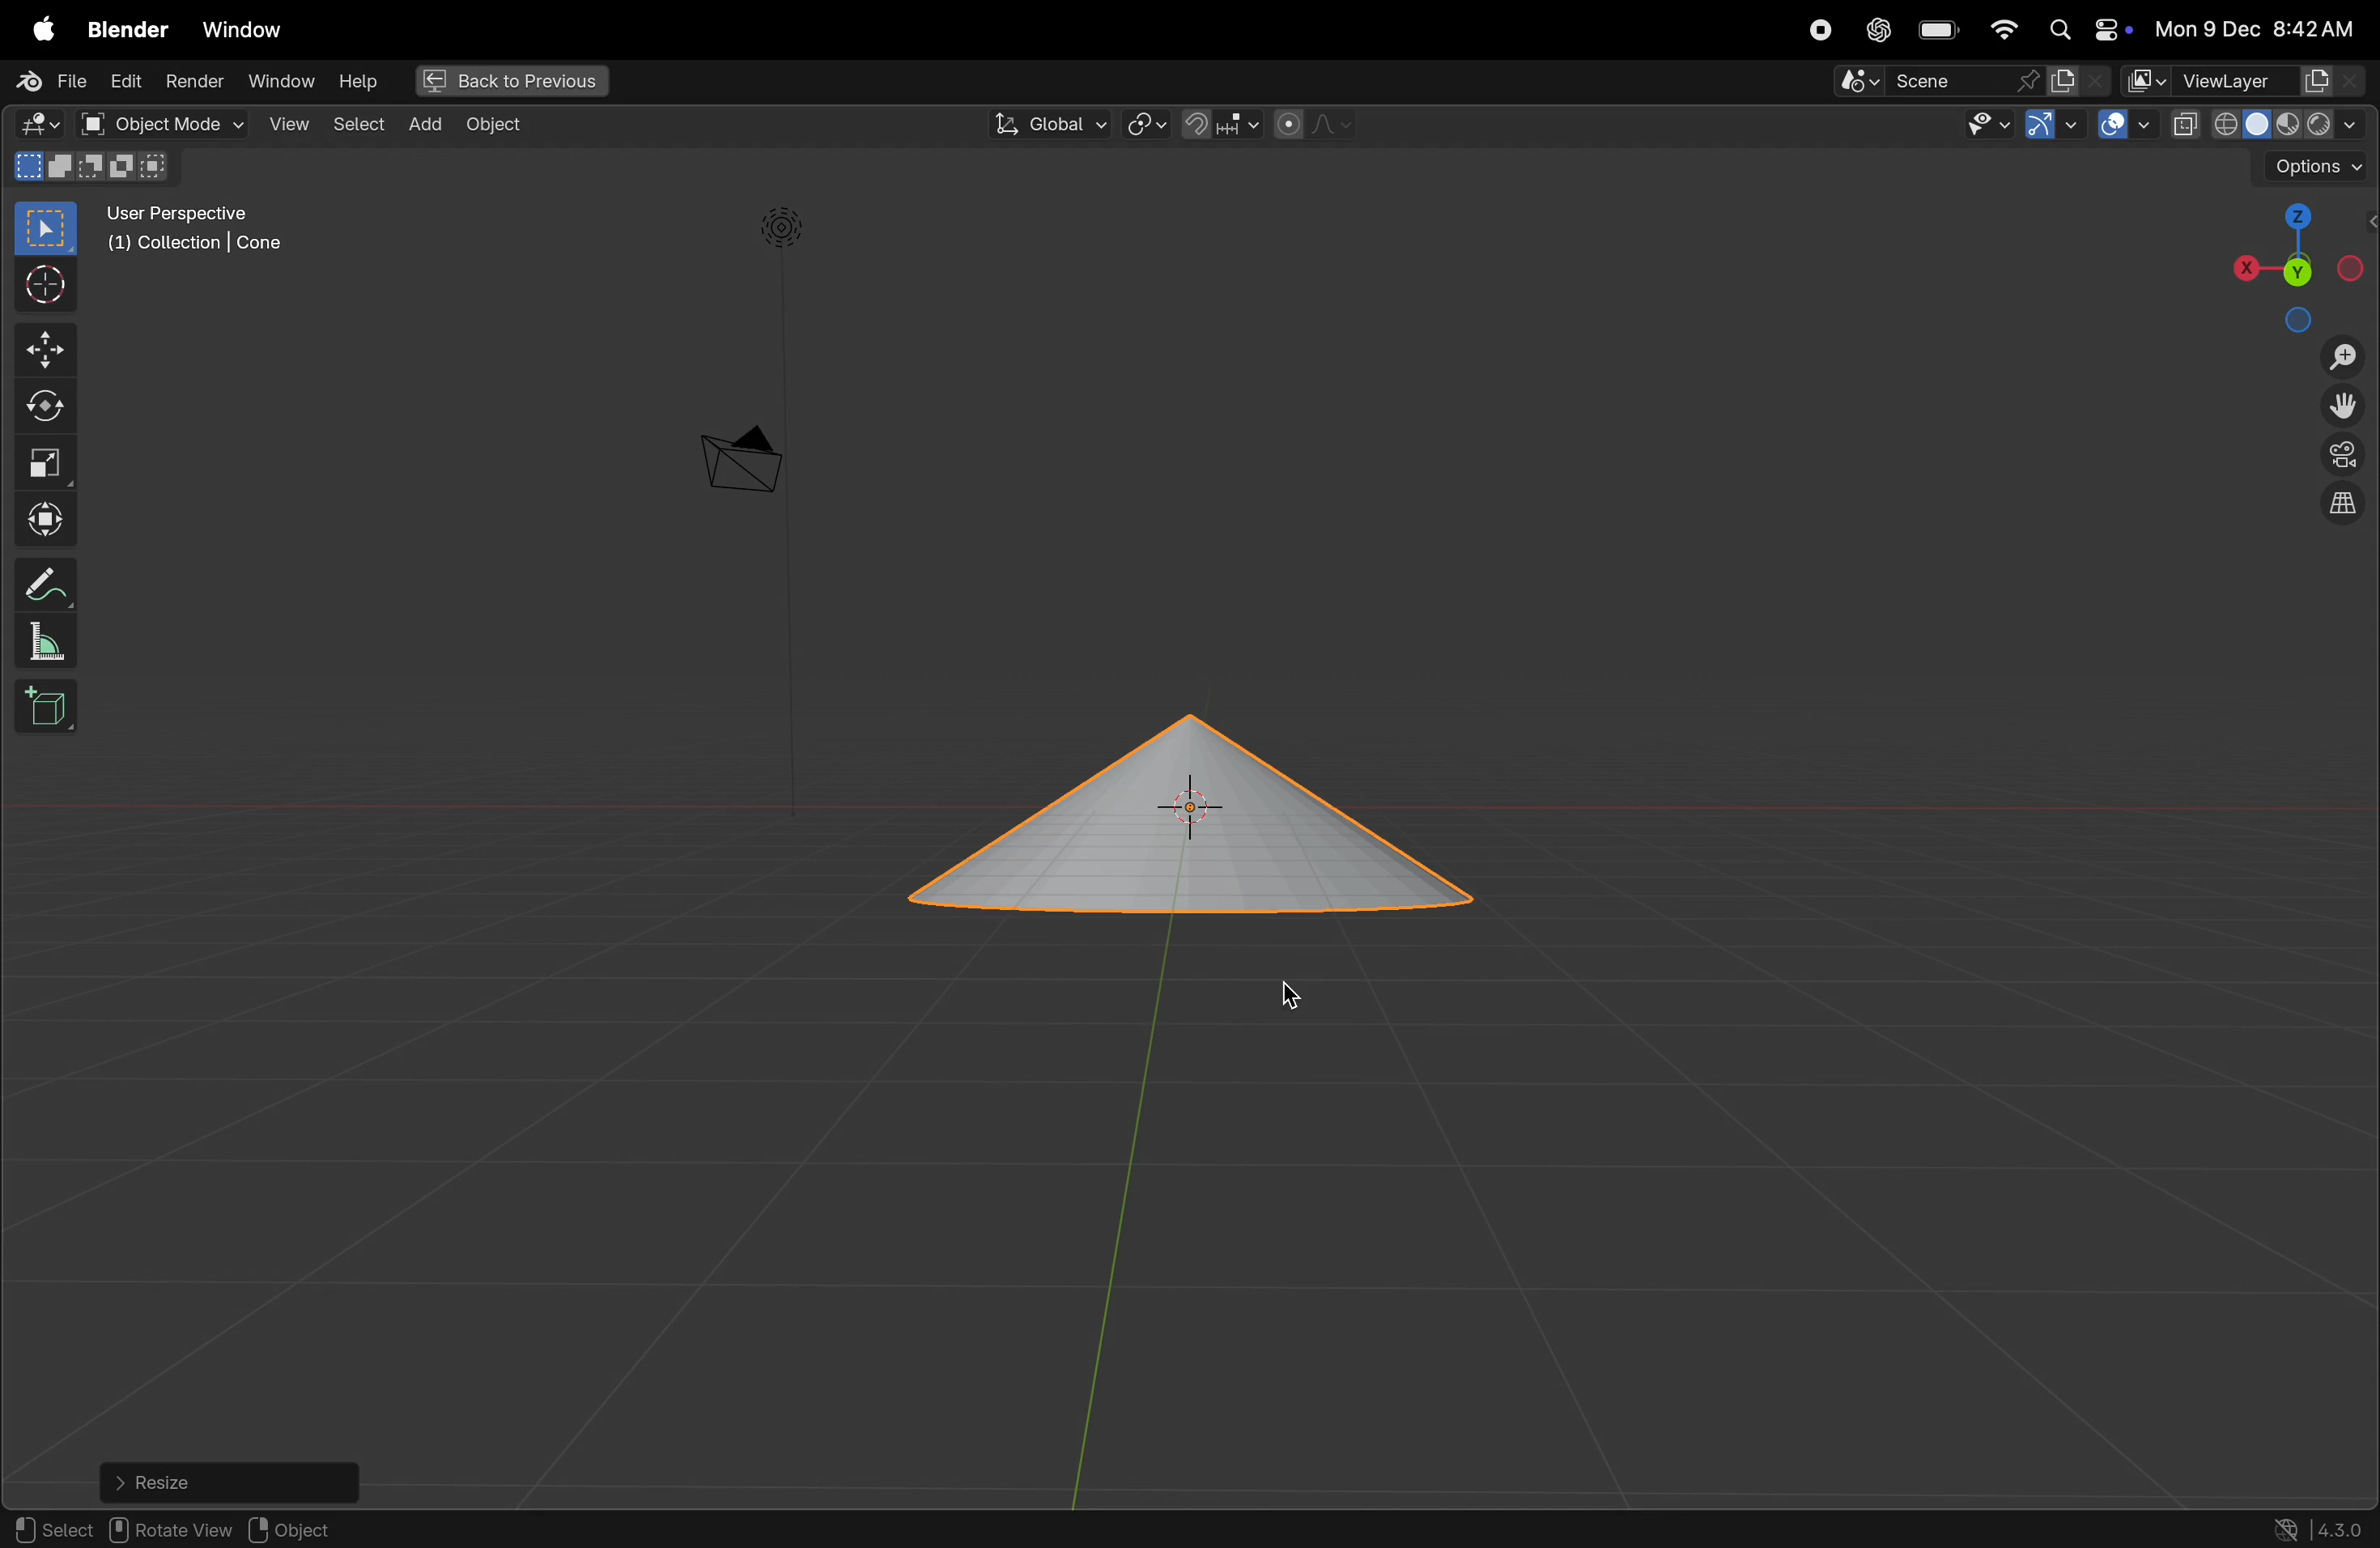 This screenshot has height=1548, width=2380. I want to click on orthographic projection, so click(2346, 503).